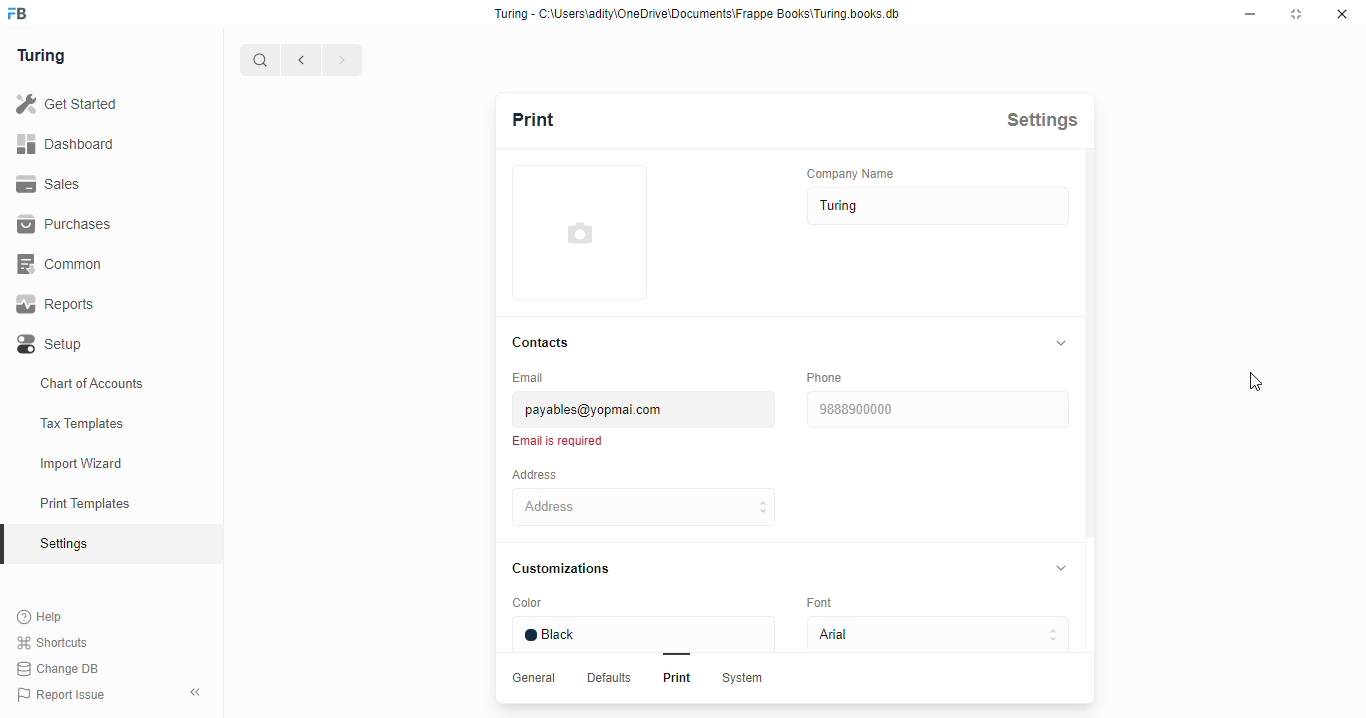 The image size is (1366, 718). I want to click on Setiings., so click(111, 544).